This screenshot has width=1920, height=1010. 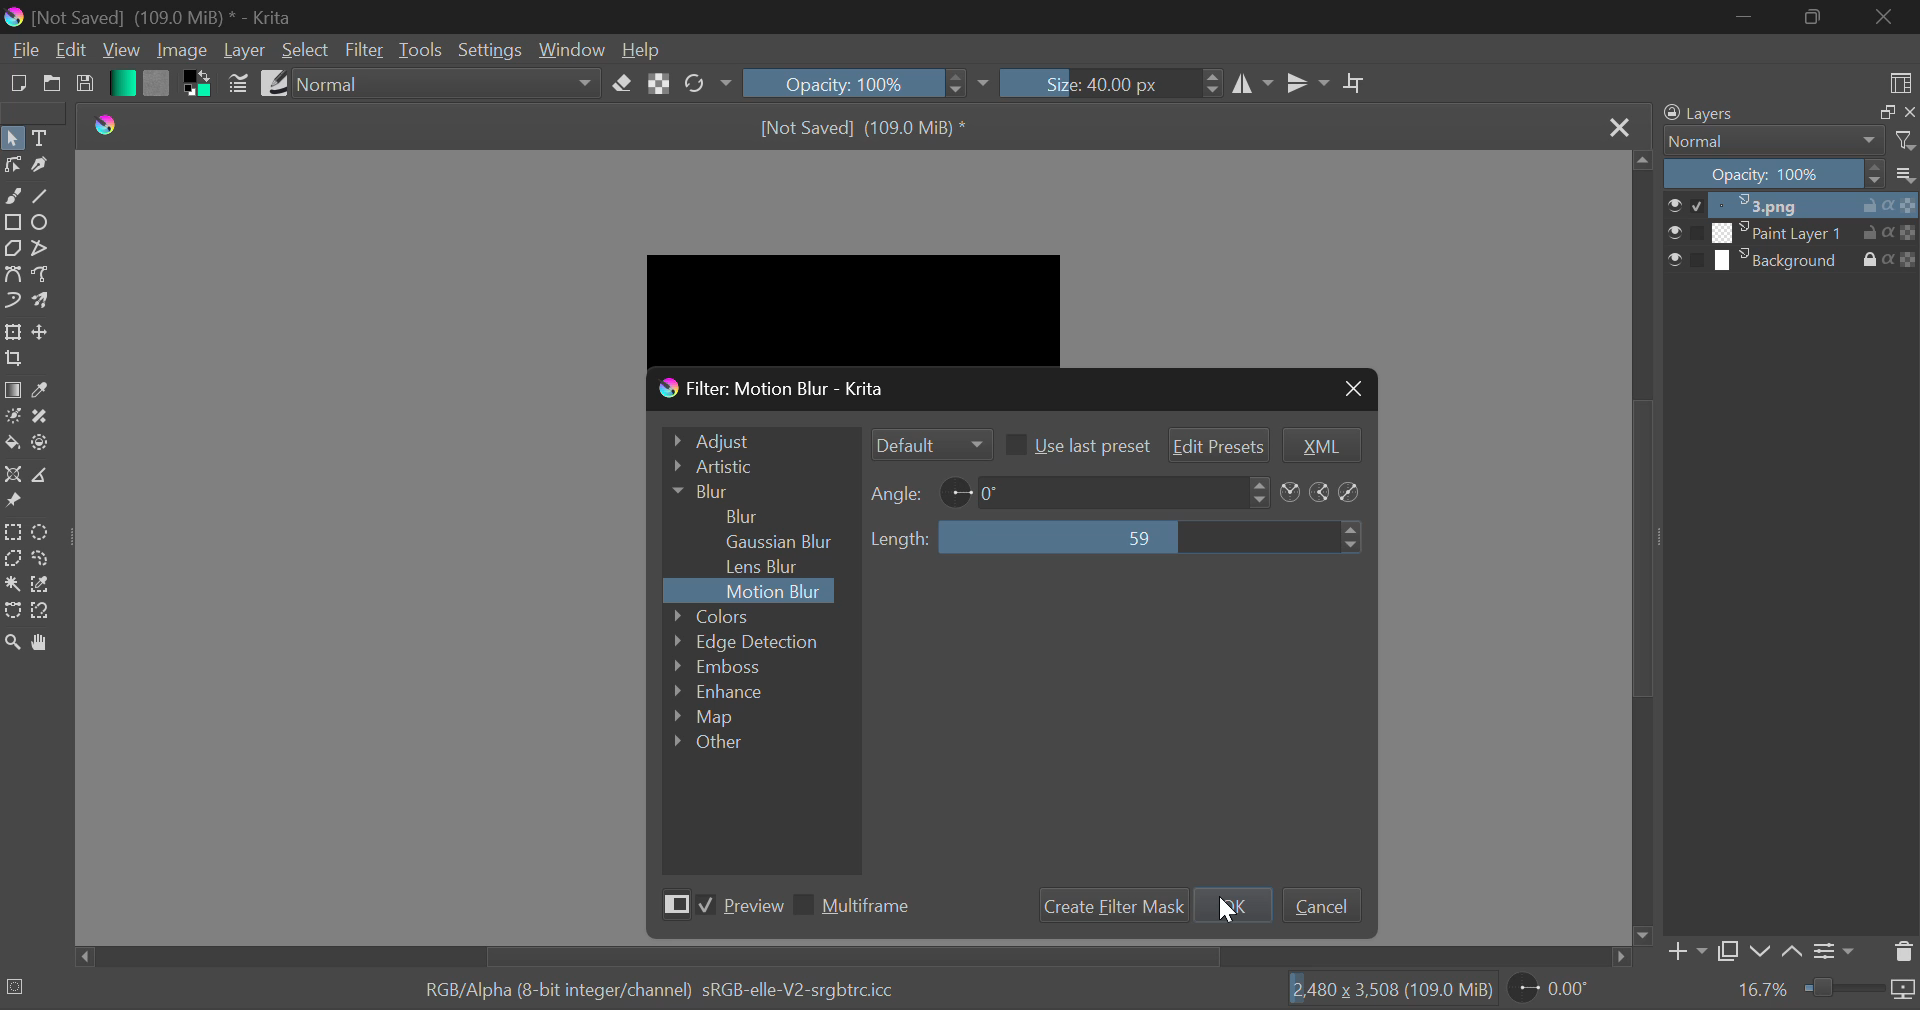 I want to click on Use last preset, so click(x=1076, y=444).